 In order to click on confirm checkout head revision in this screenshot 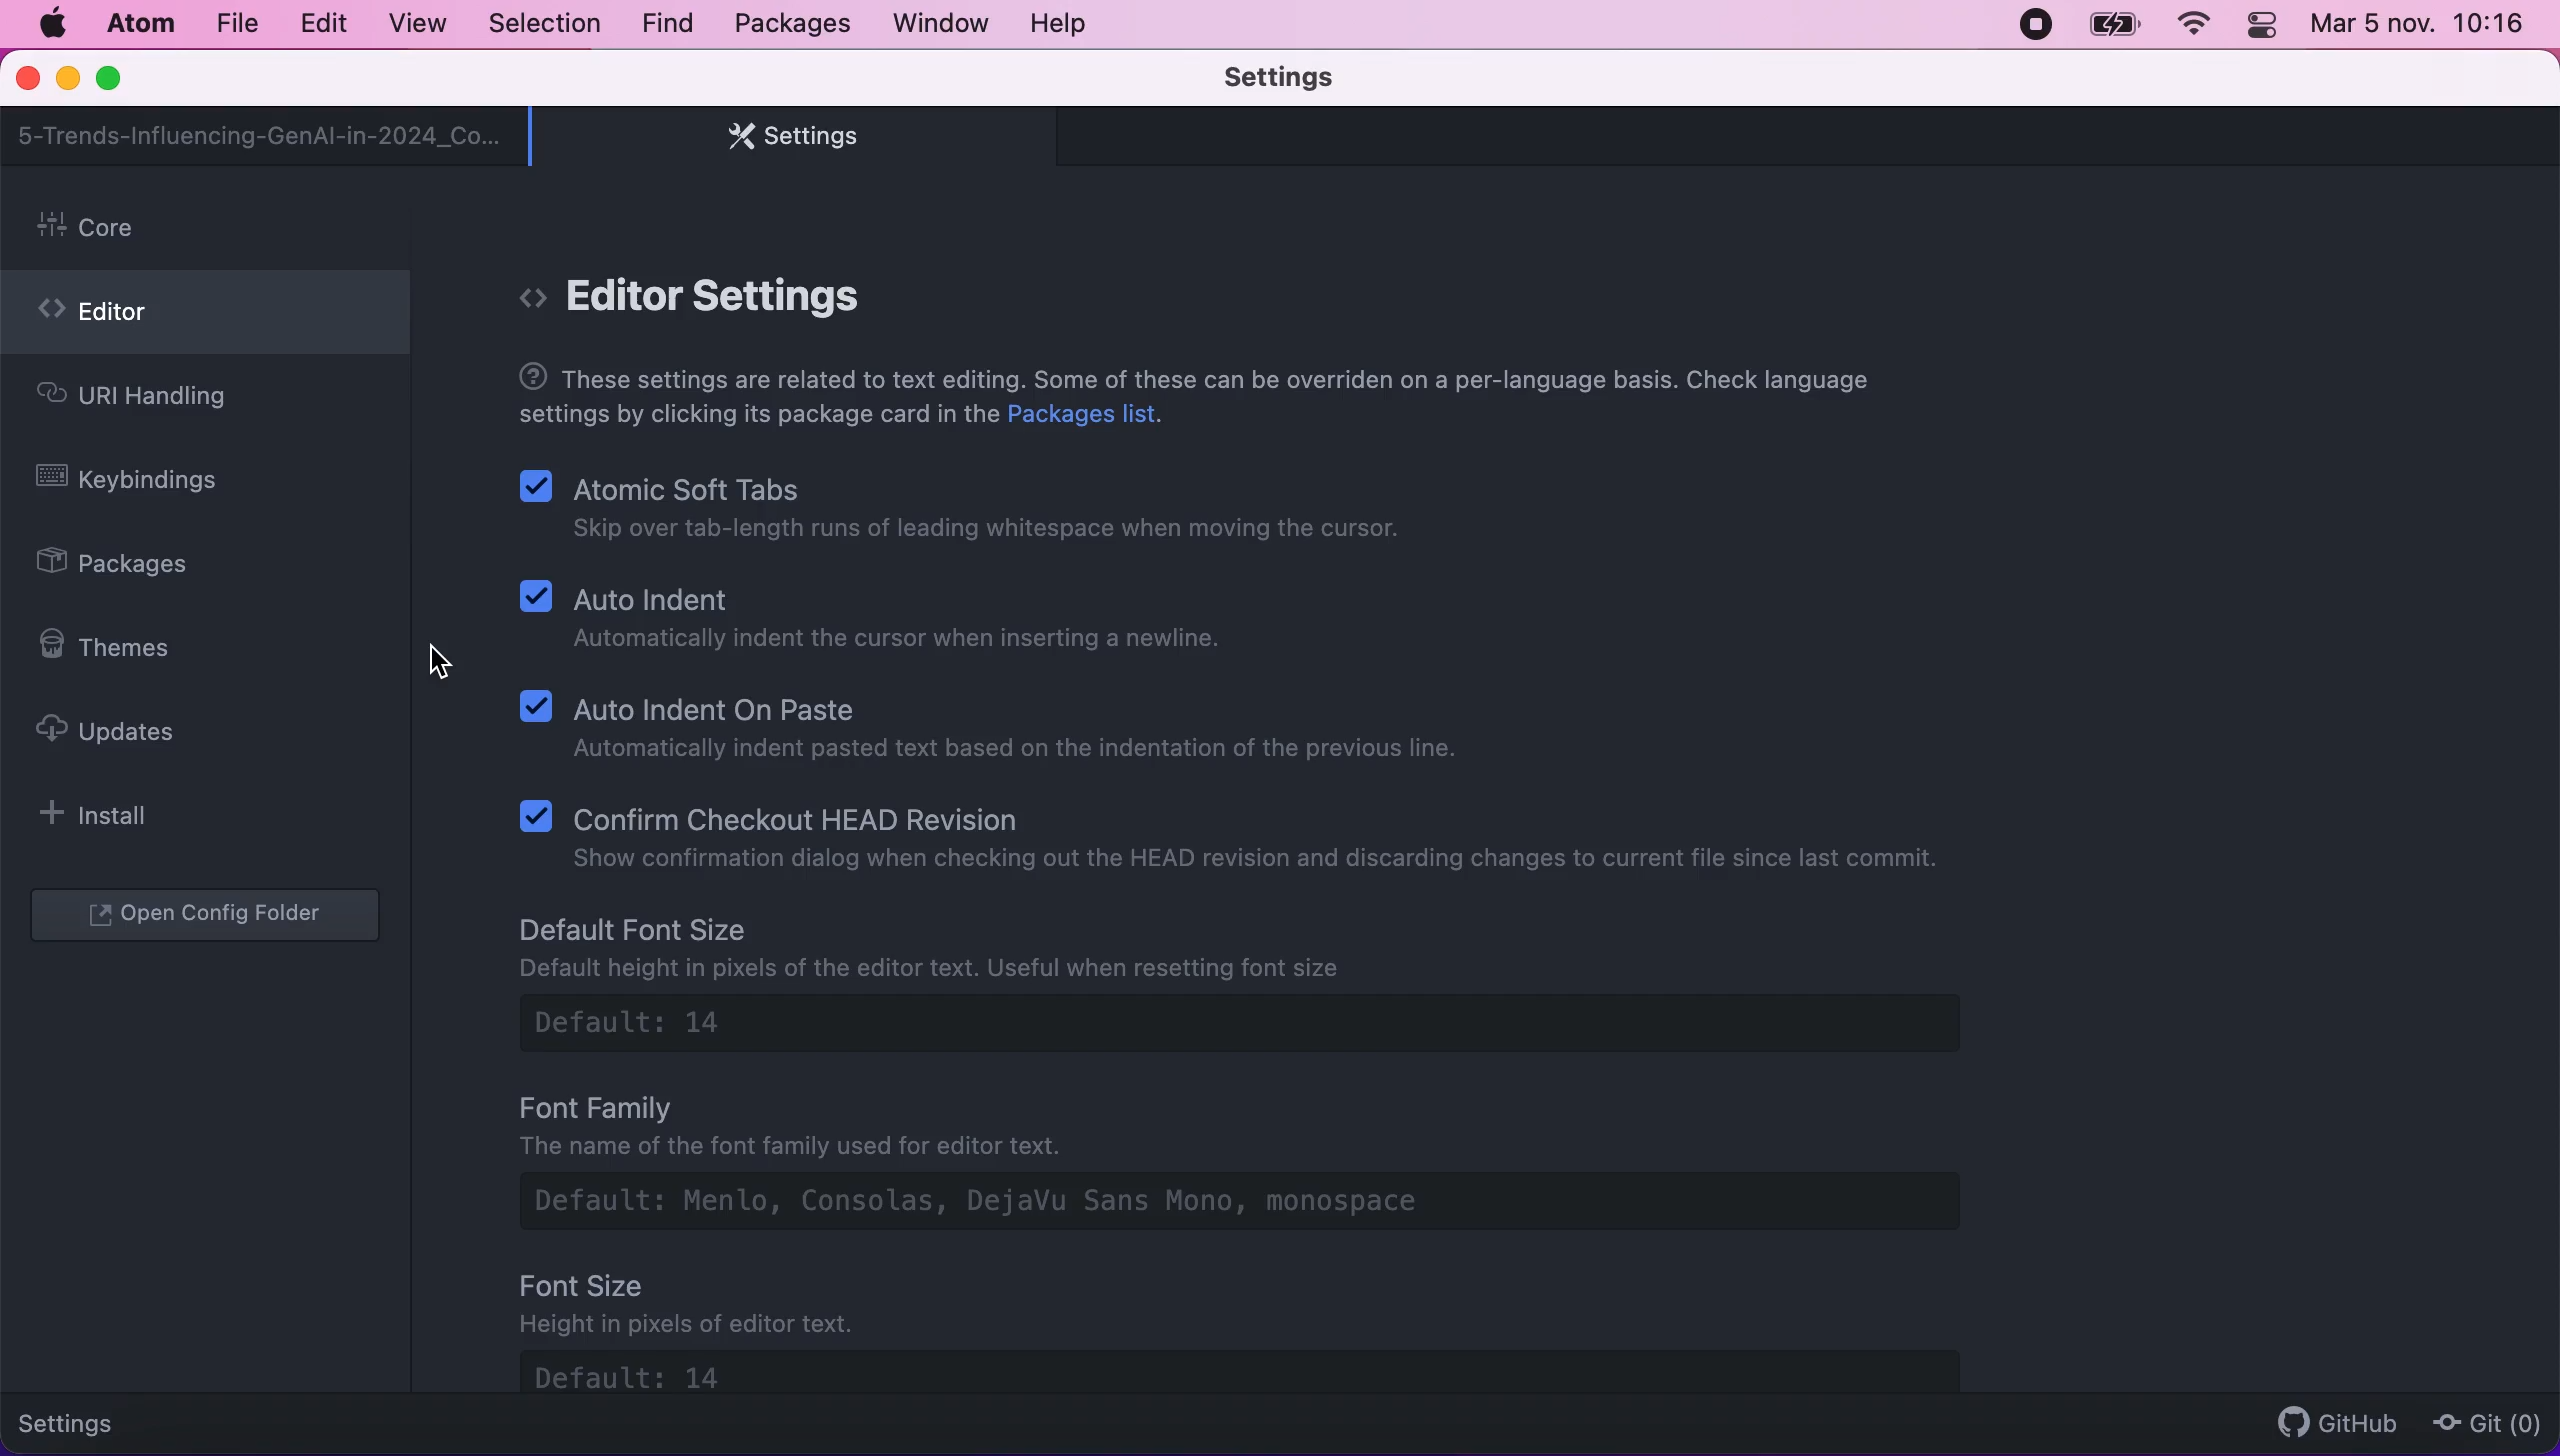, I will do `click(1243, 833)`.